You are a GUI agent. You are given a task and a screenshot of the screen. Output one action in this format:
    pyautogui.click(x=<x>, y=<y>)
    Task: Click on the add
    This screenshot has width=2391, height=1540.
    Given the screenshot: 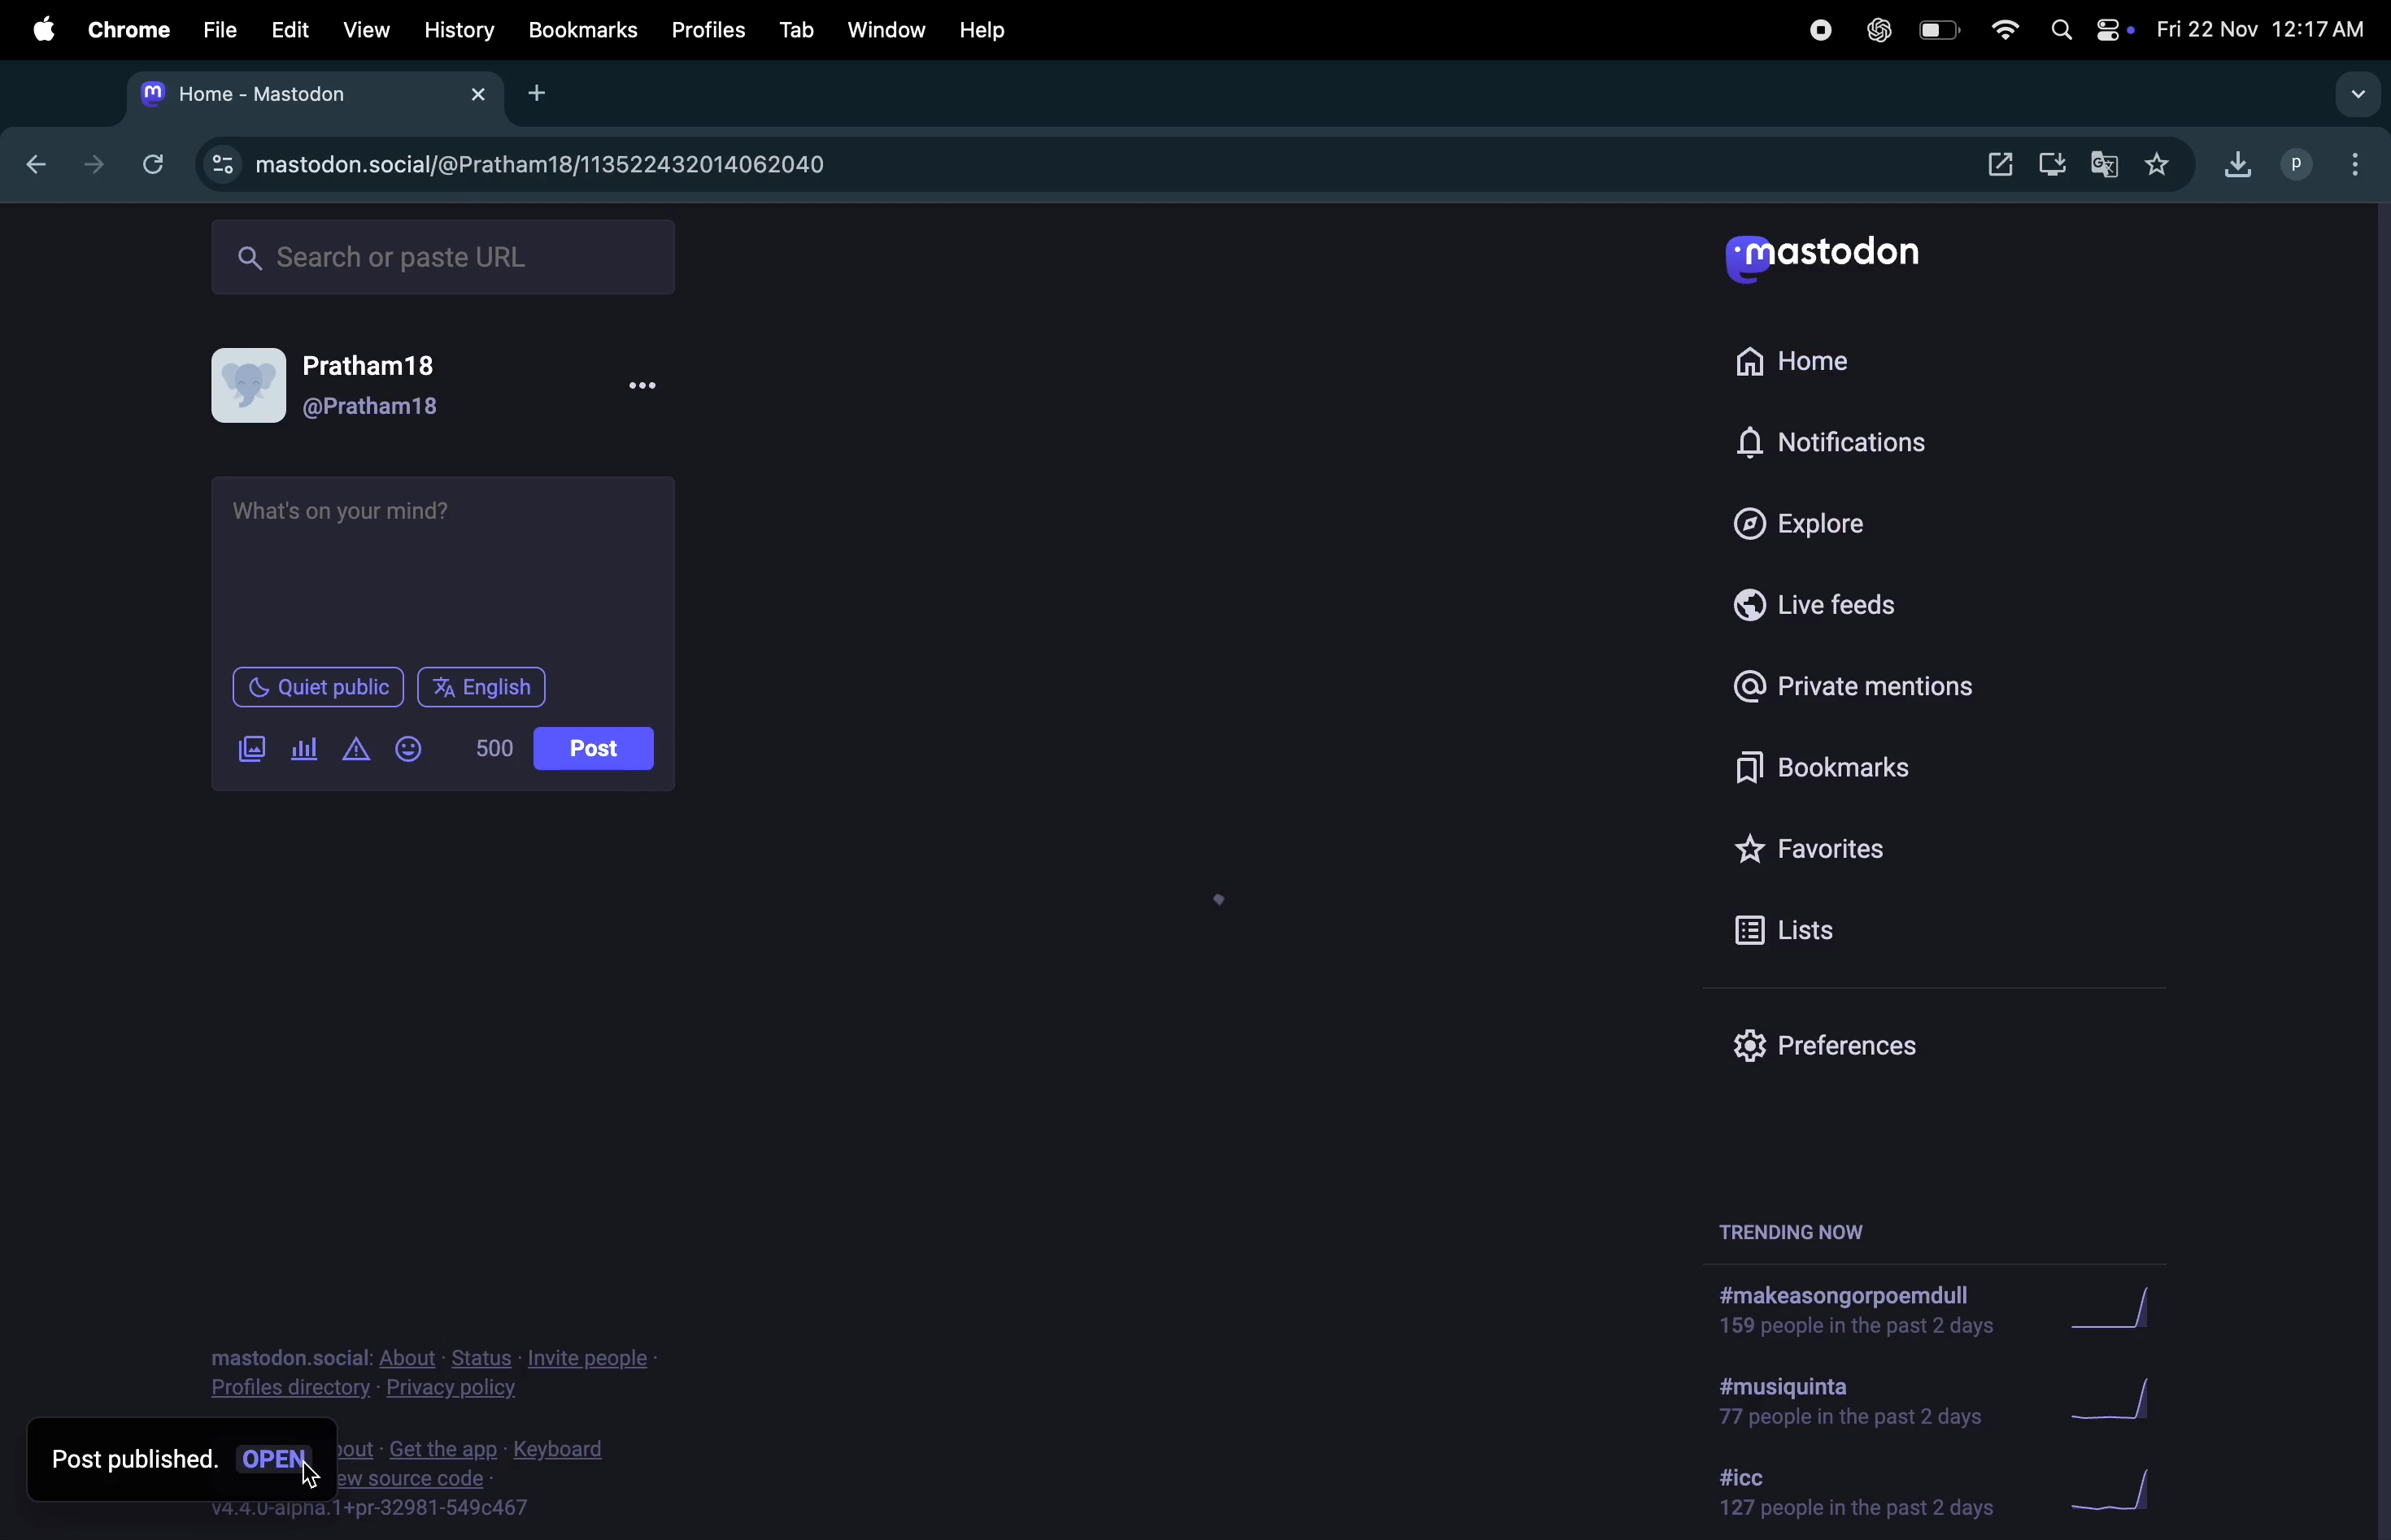 What is the action you would take?
    pyautogui.click(x=537, y=95)
    